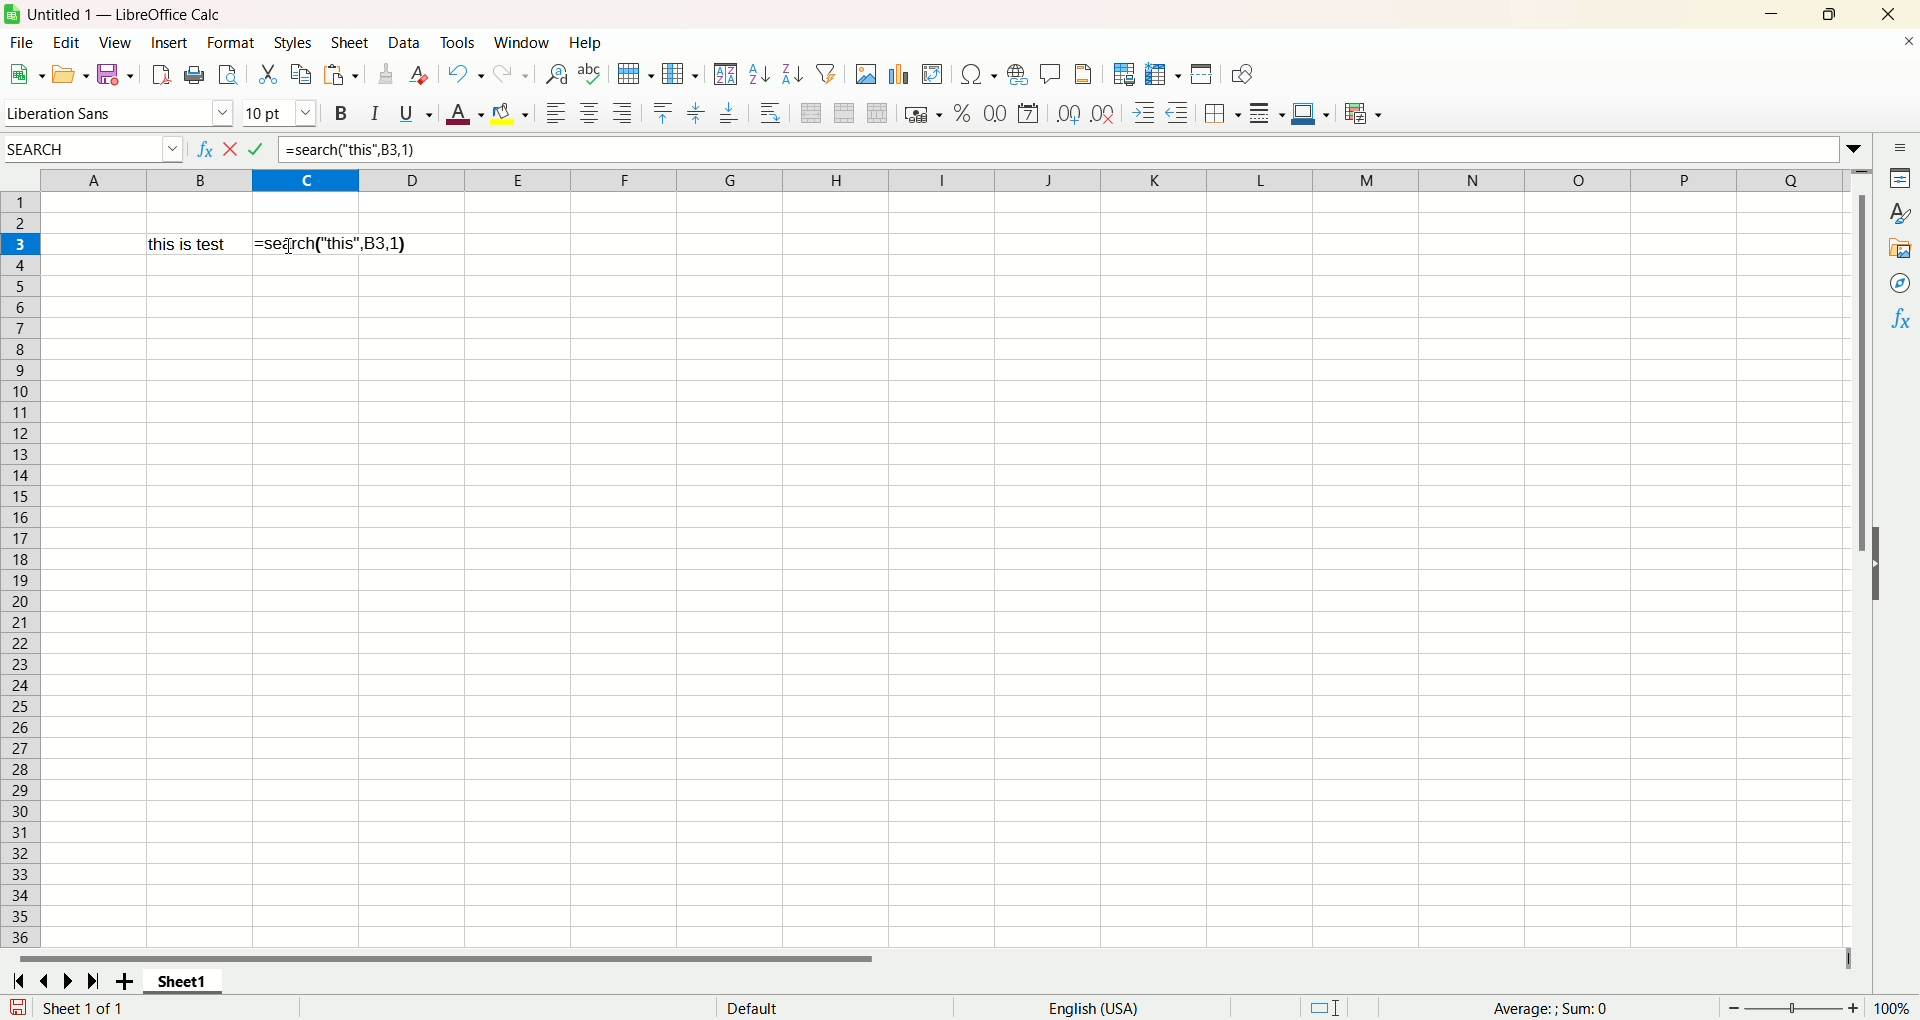 The width and height of the screenshot is (1920, 1020). What do you see at coordinates (680, 73) in the screenshot?
I see `column` at bounding box center [680, 73].